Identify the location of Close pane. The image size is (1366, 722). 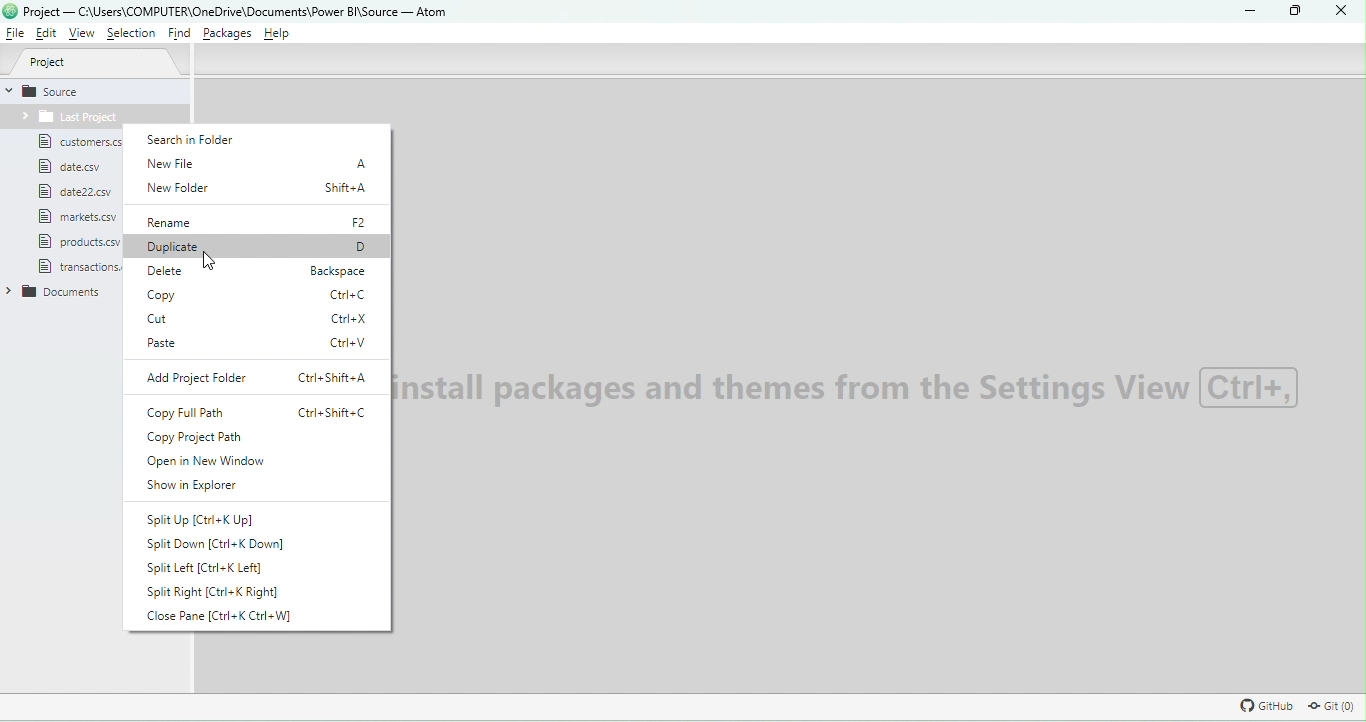
(232, 618).